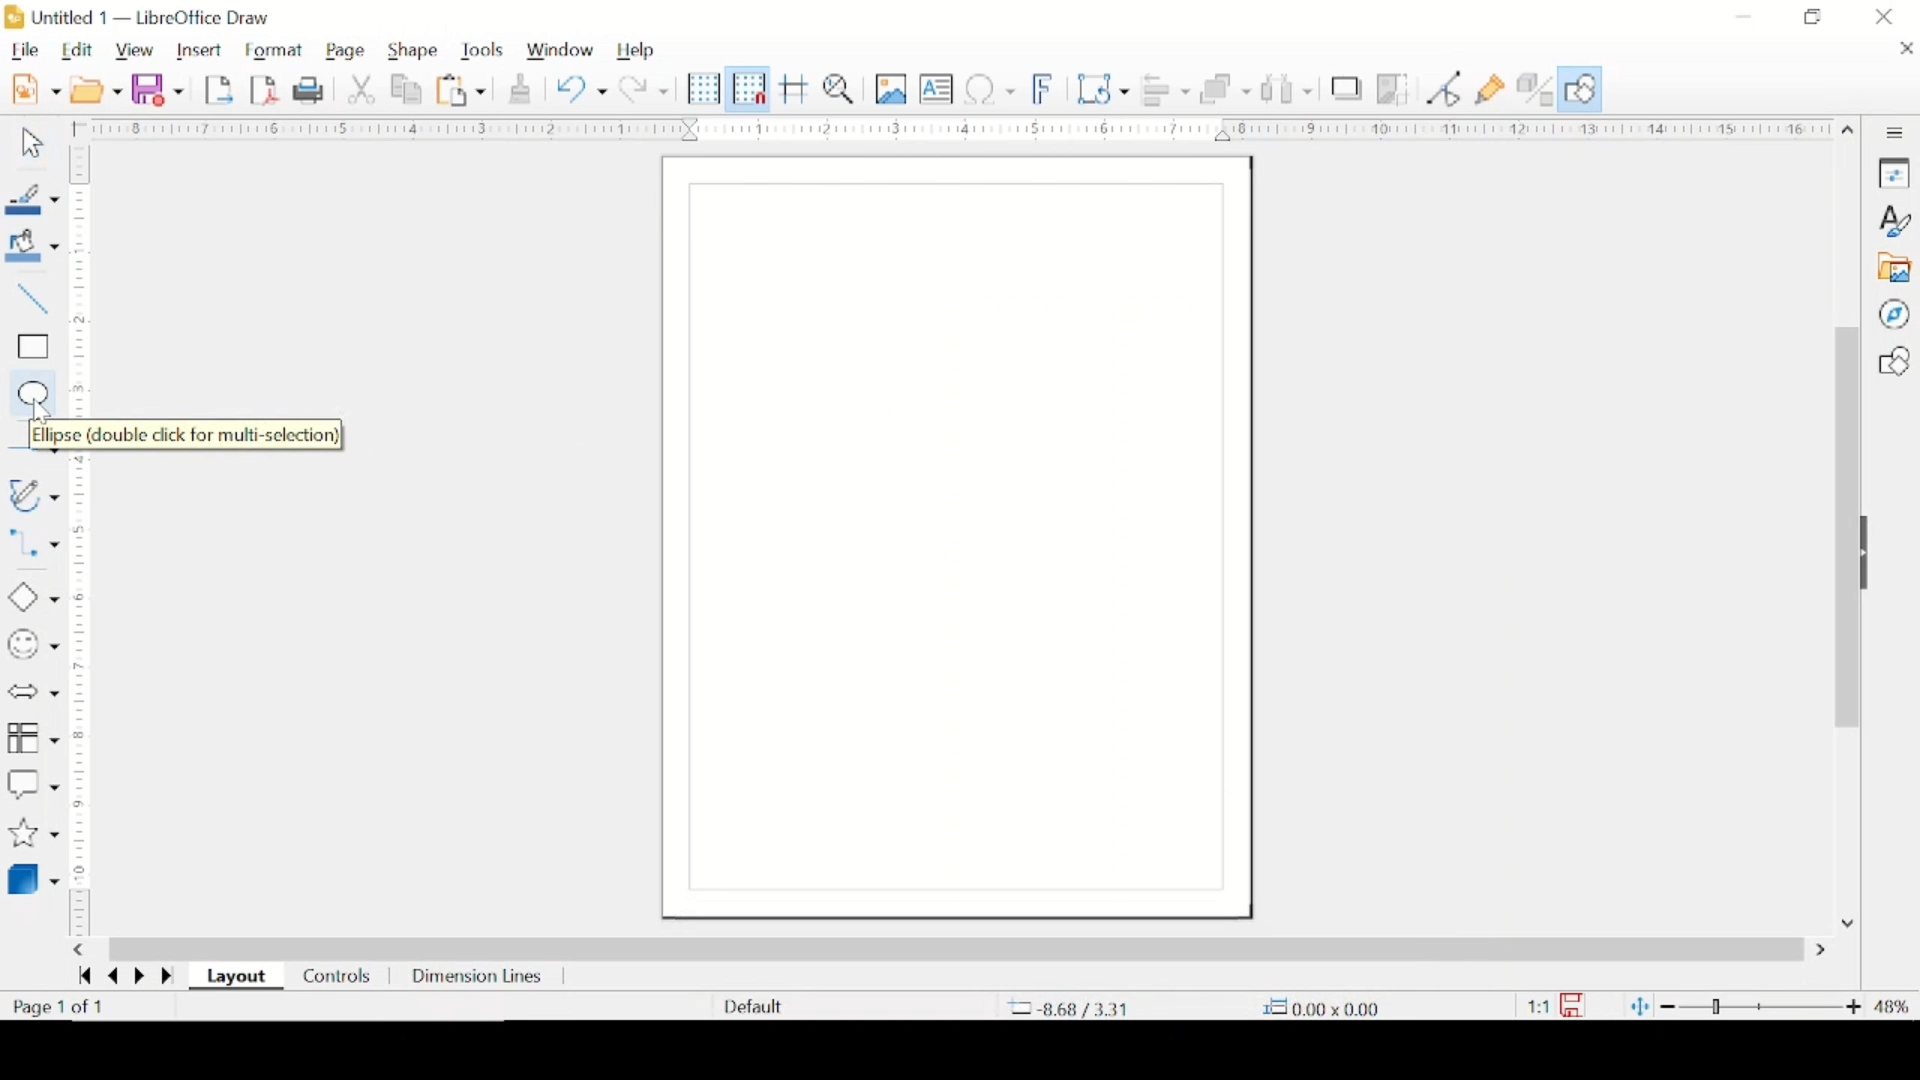 Image resolution: width=1920 pixels, height=1080 pixels. Describe the element at coordinates (221, 89) in the screenshot. I see `export` at that location.